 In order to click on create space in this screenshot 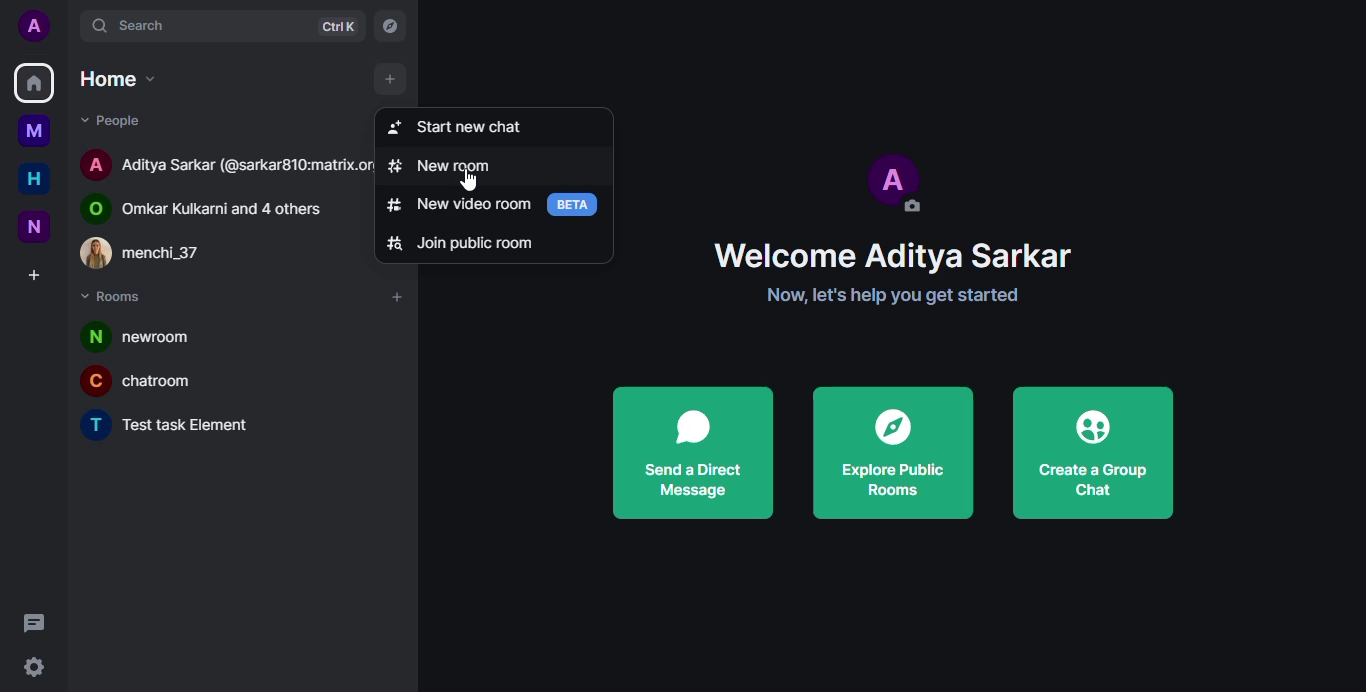, I will do `click(35, 277)`.